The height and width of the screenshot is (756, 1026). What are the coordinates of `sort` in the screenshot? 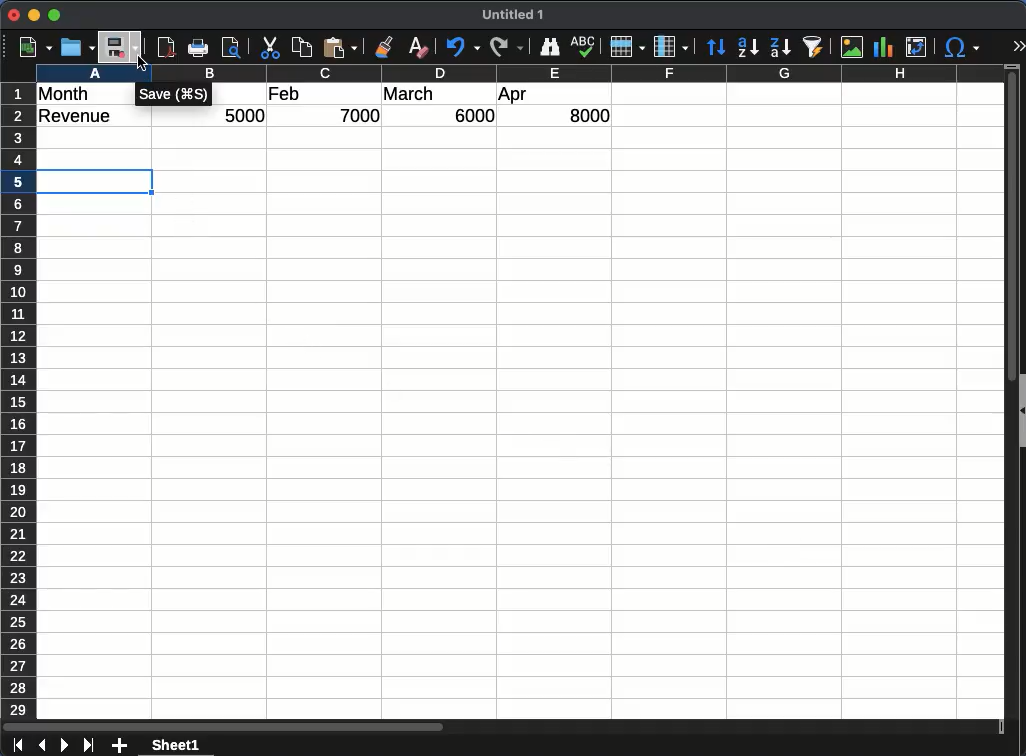 It's located at (716, 47).